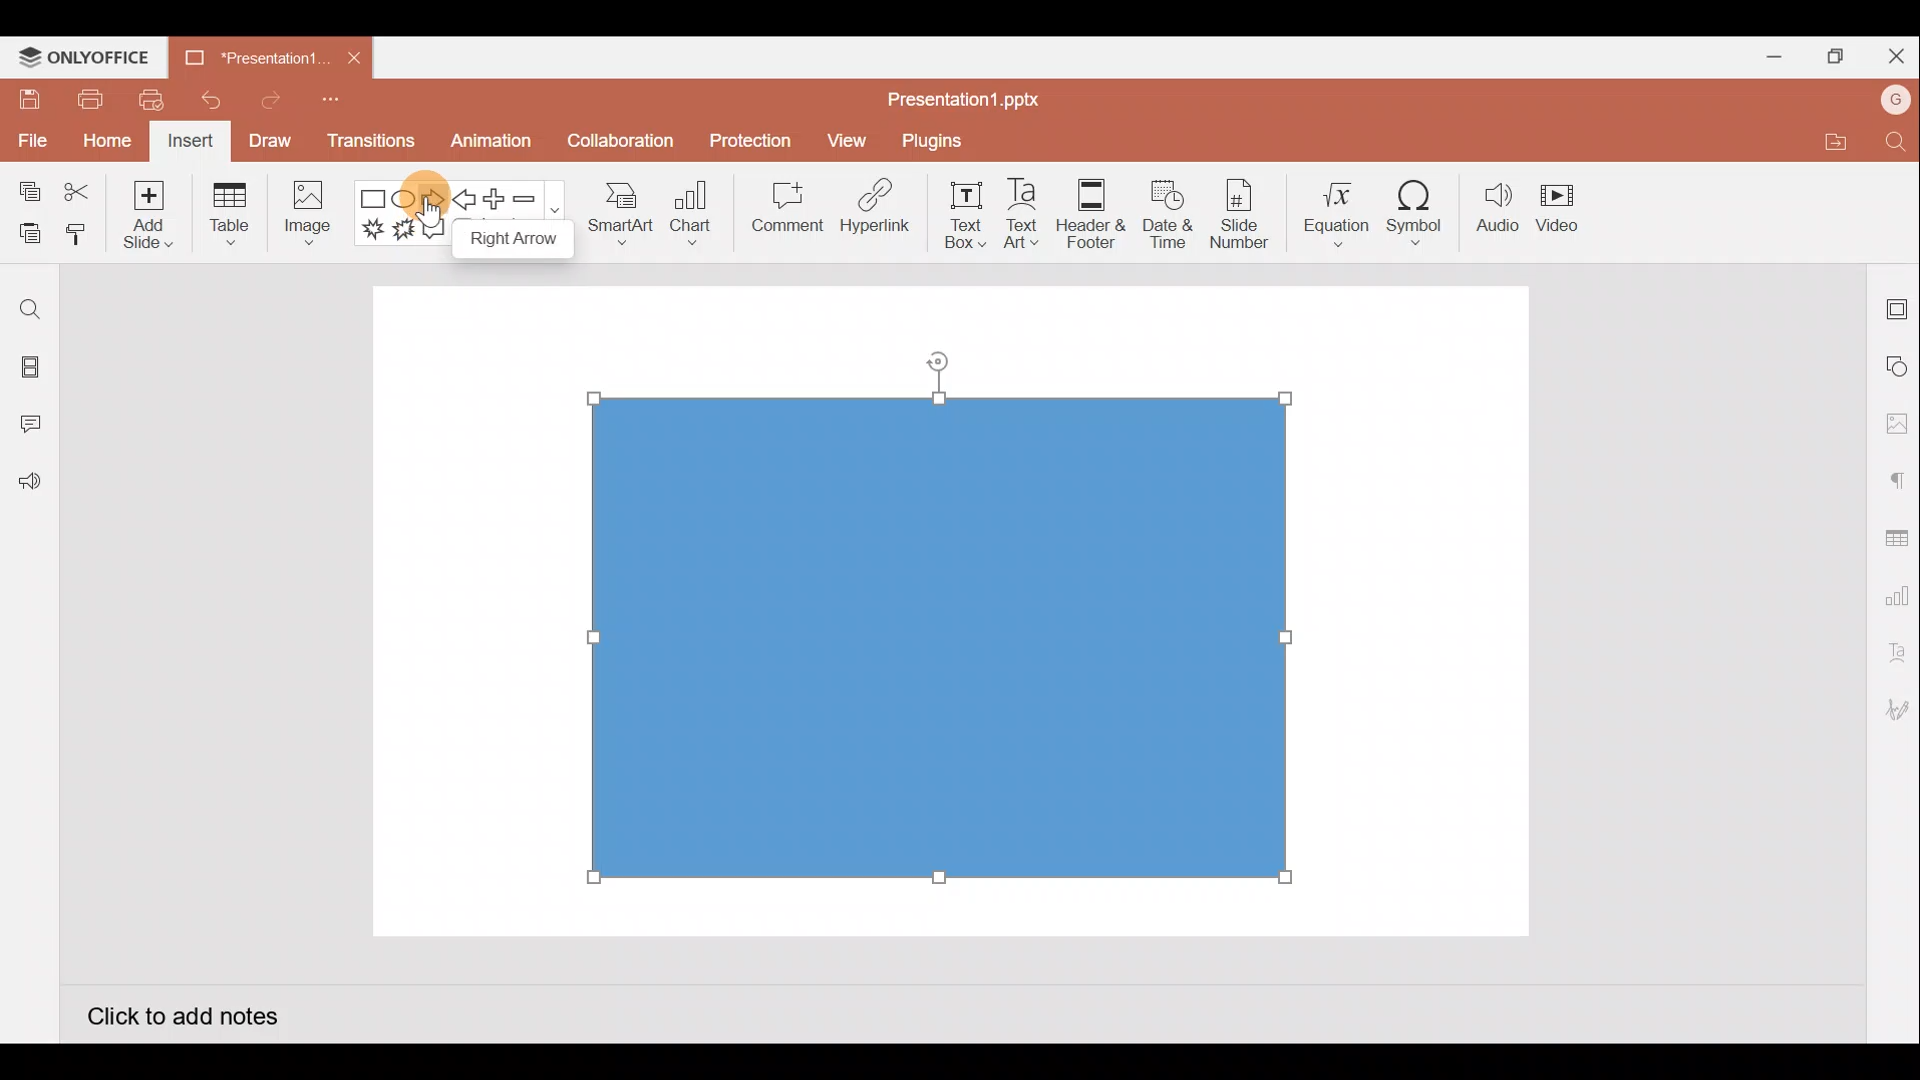 The height and width of the screenshot is (1080, 1920). I want to click on Paste, so click(25, 235).